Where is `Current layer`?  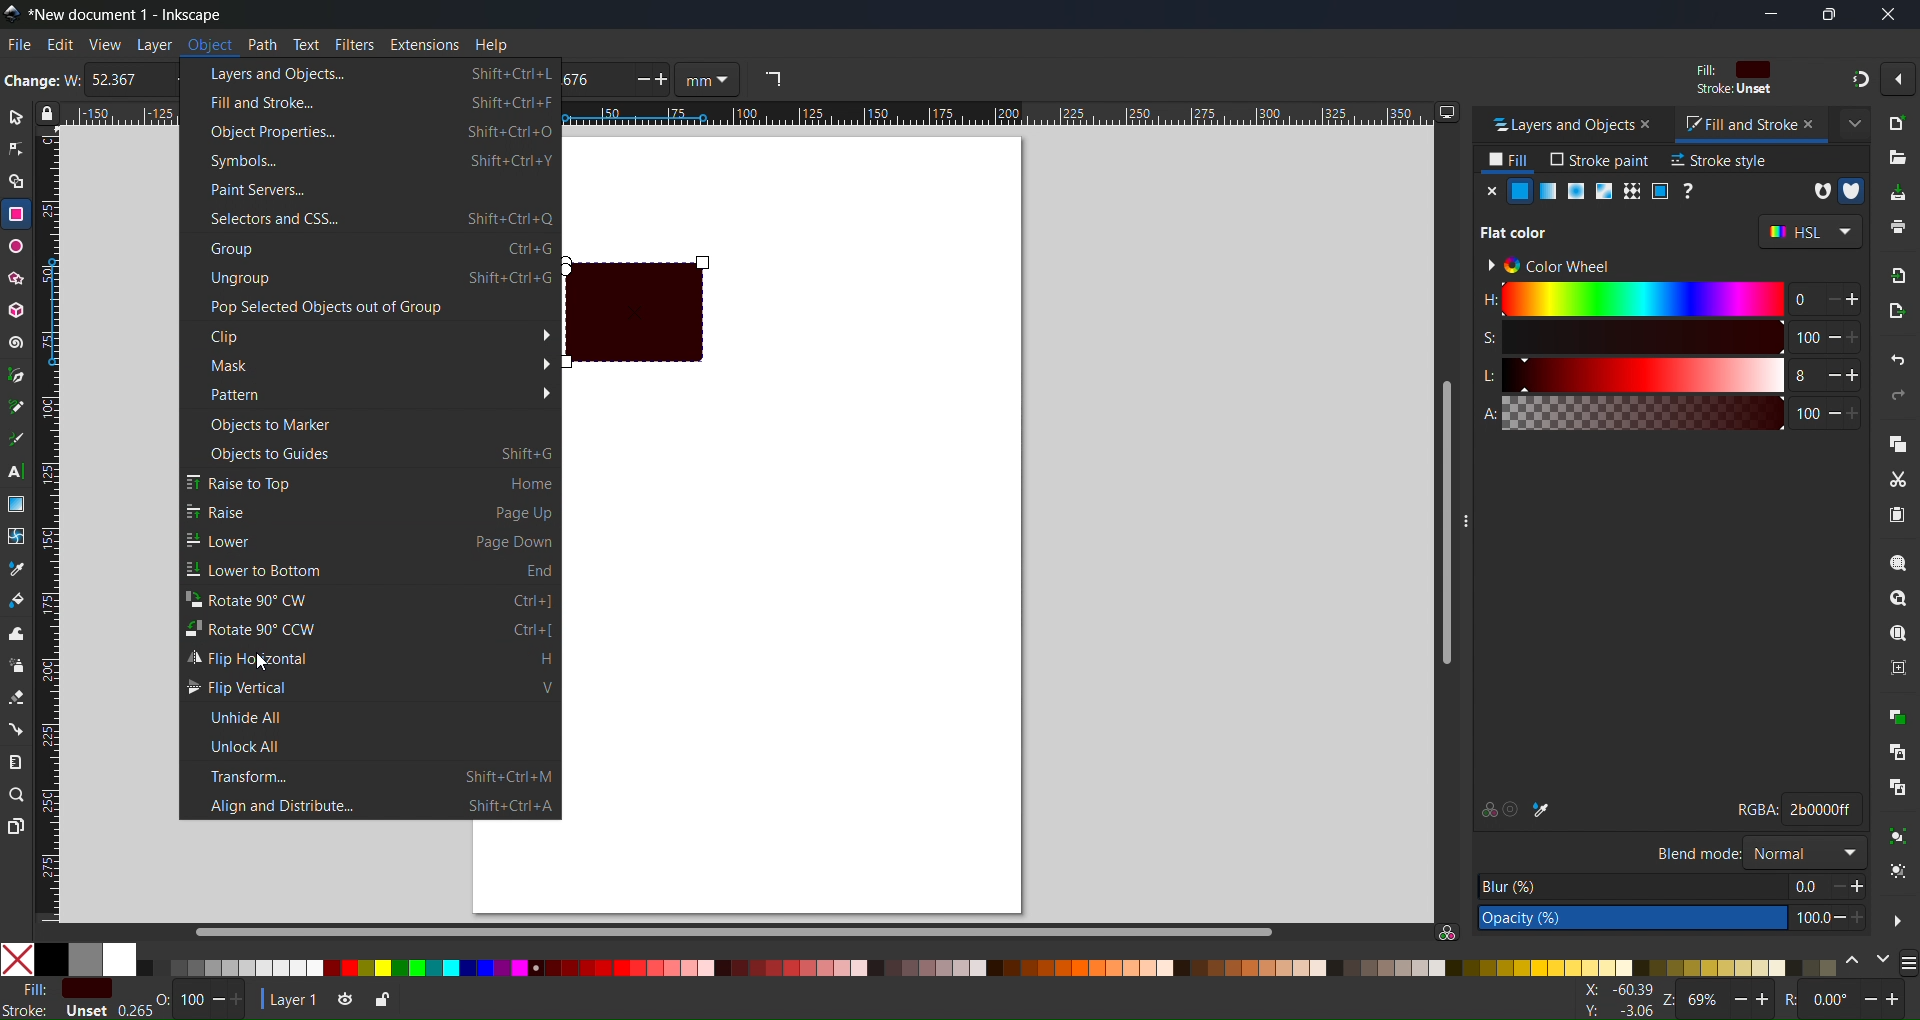 Current layer is located at coordinates (289, 998).